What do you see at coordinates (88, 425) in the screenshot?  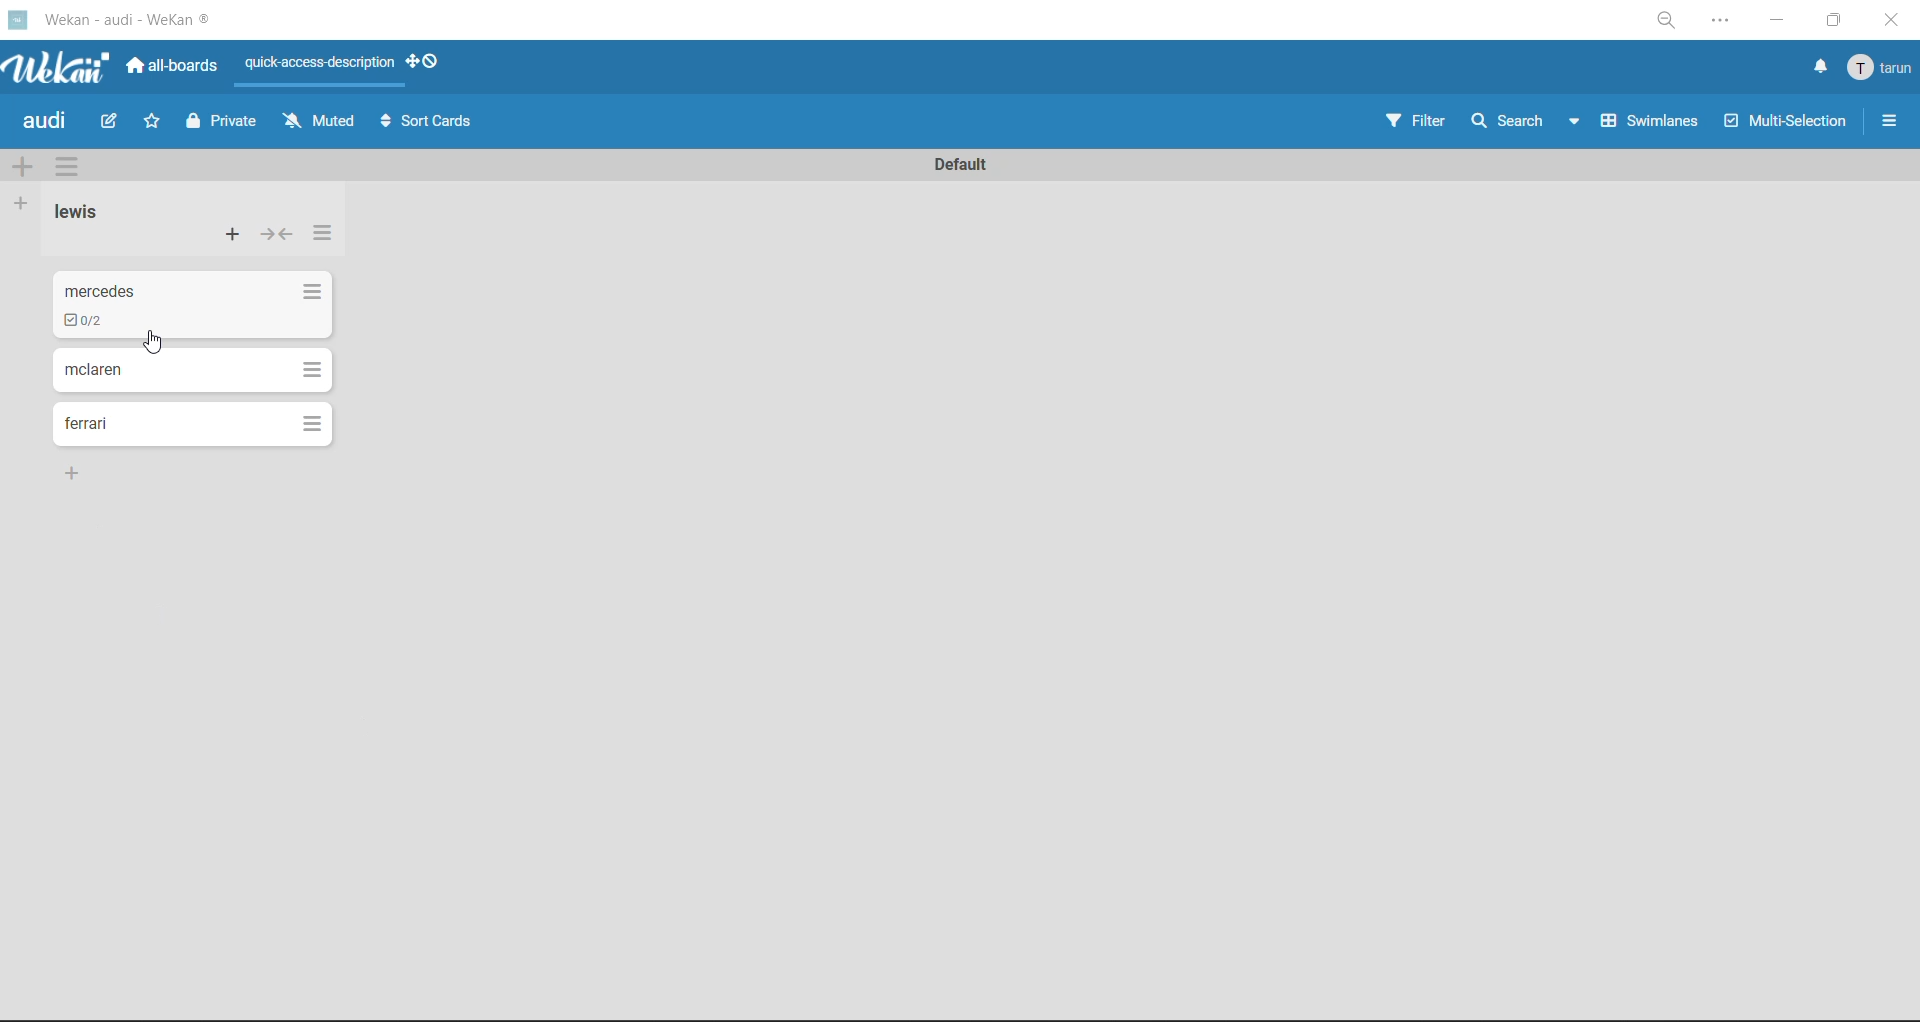 I see `ferari` at bounding box center [88, 425].